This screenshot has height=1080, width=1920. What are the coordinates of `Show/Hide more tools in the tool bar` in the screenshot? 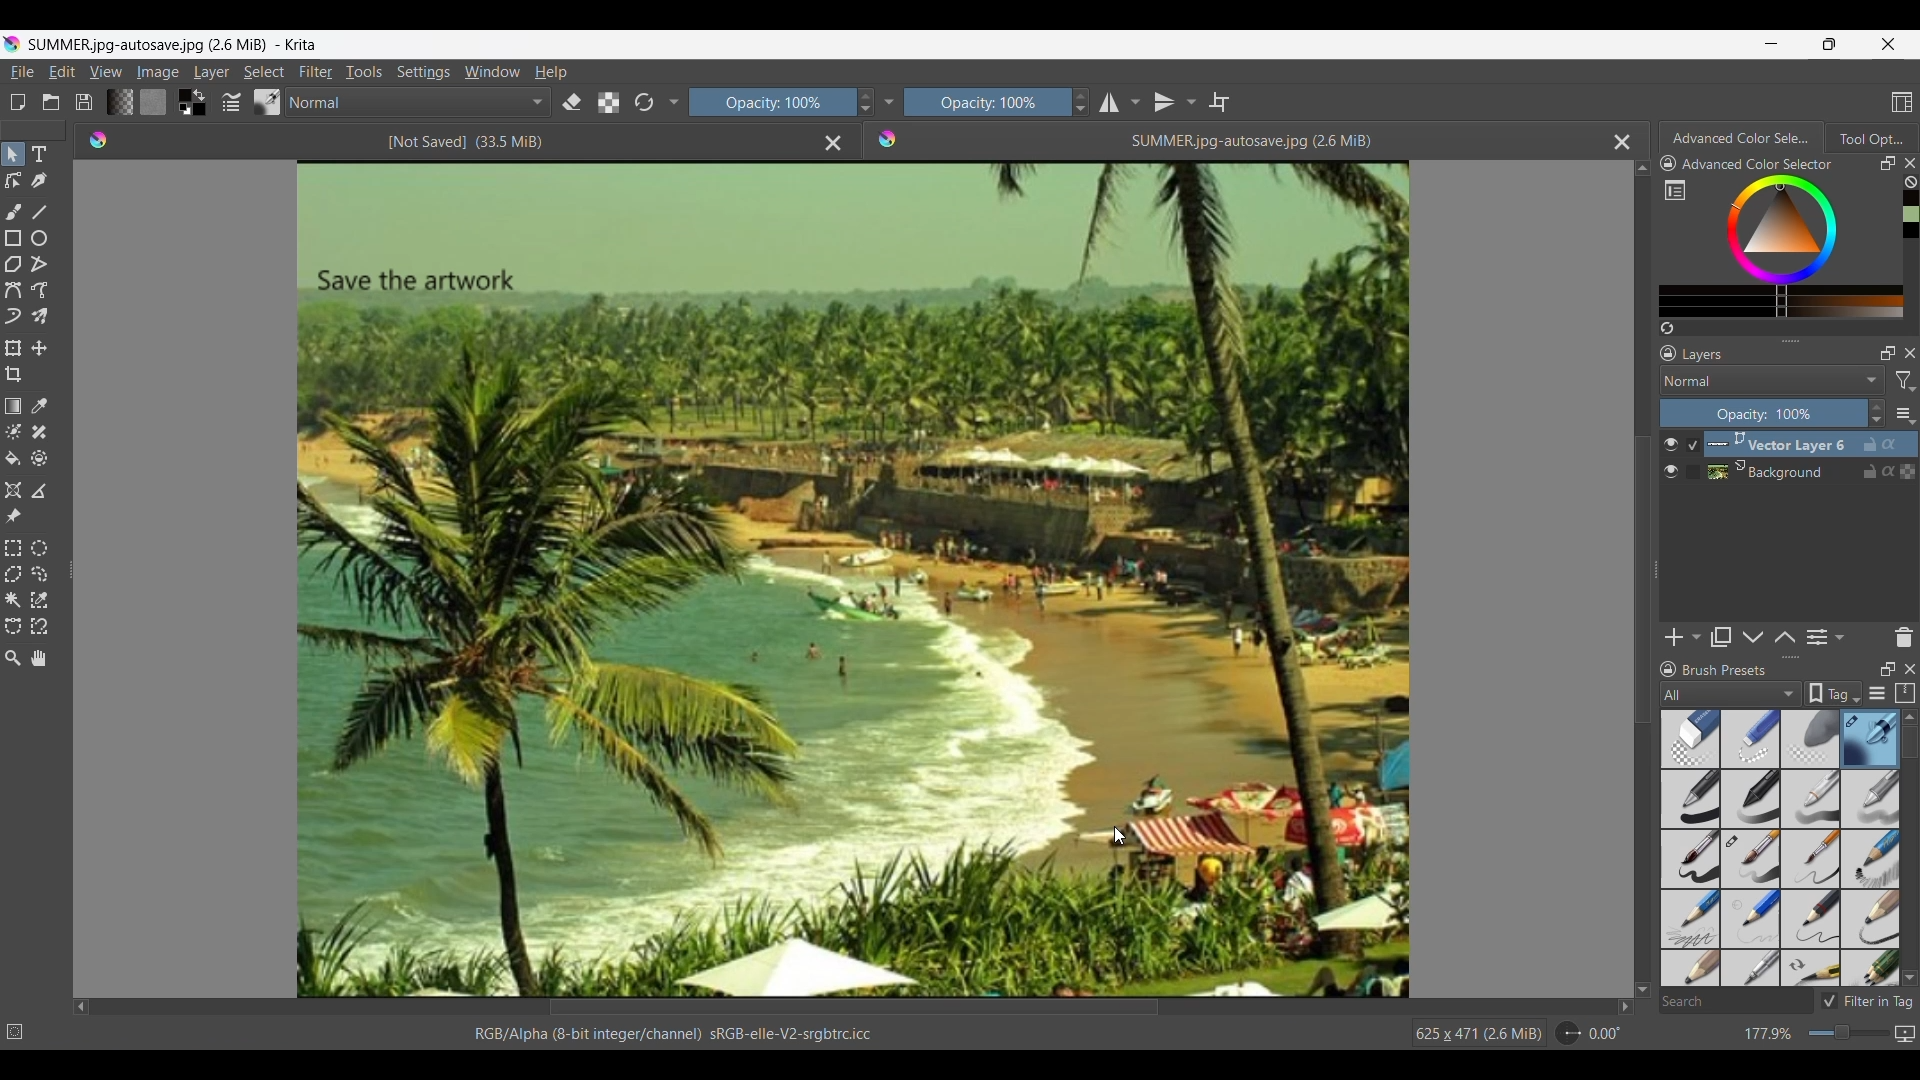 It's located at (888, 103).